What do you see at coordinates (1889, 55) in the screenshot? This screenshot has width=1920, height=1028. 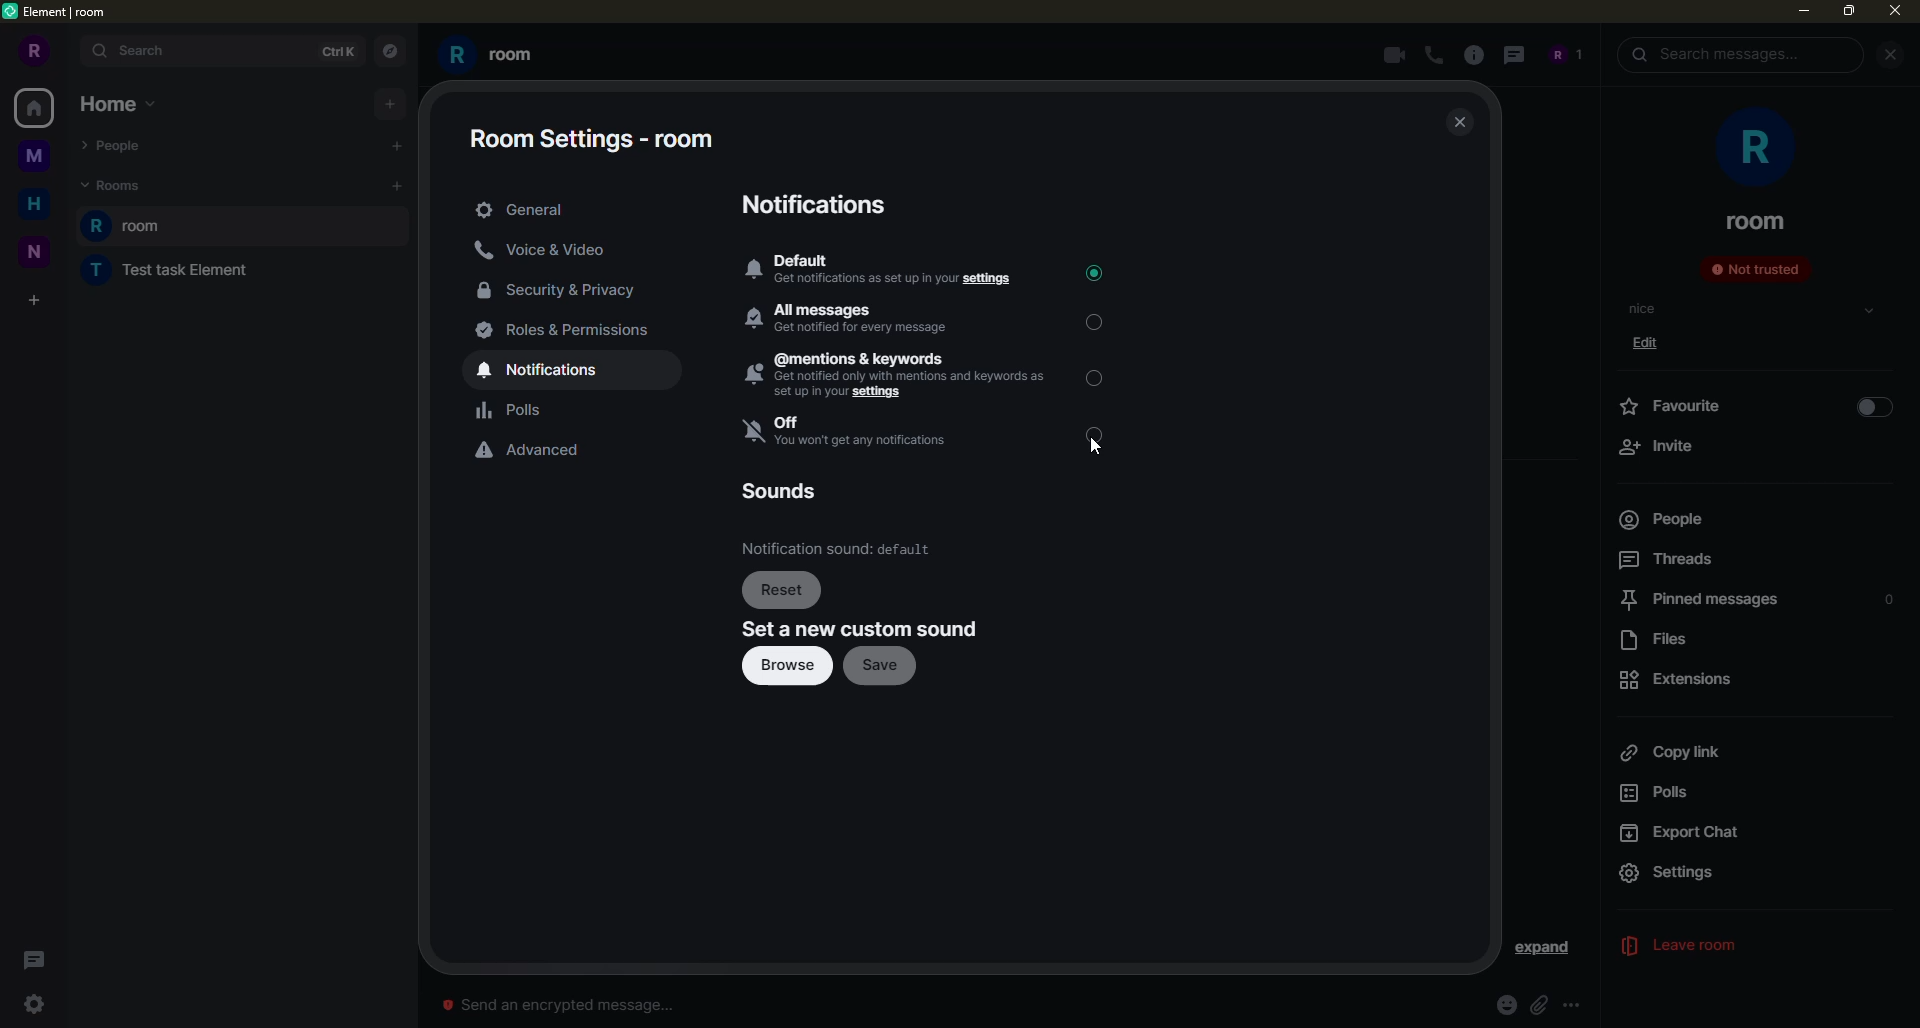 I see `close` at bounding box center [1889, 55].